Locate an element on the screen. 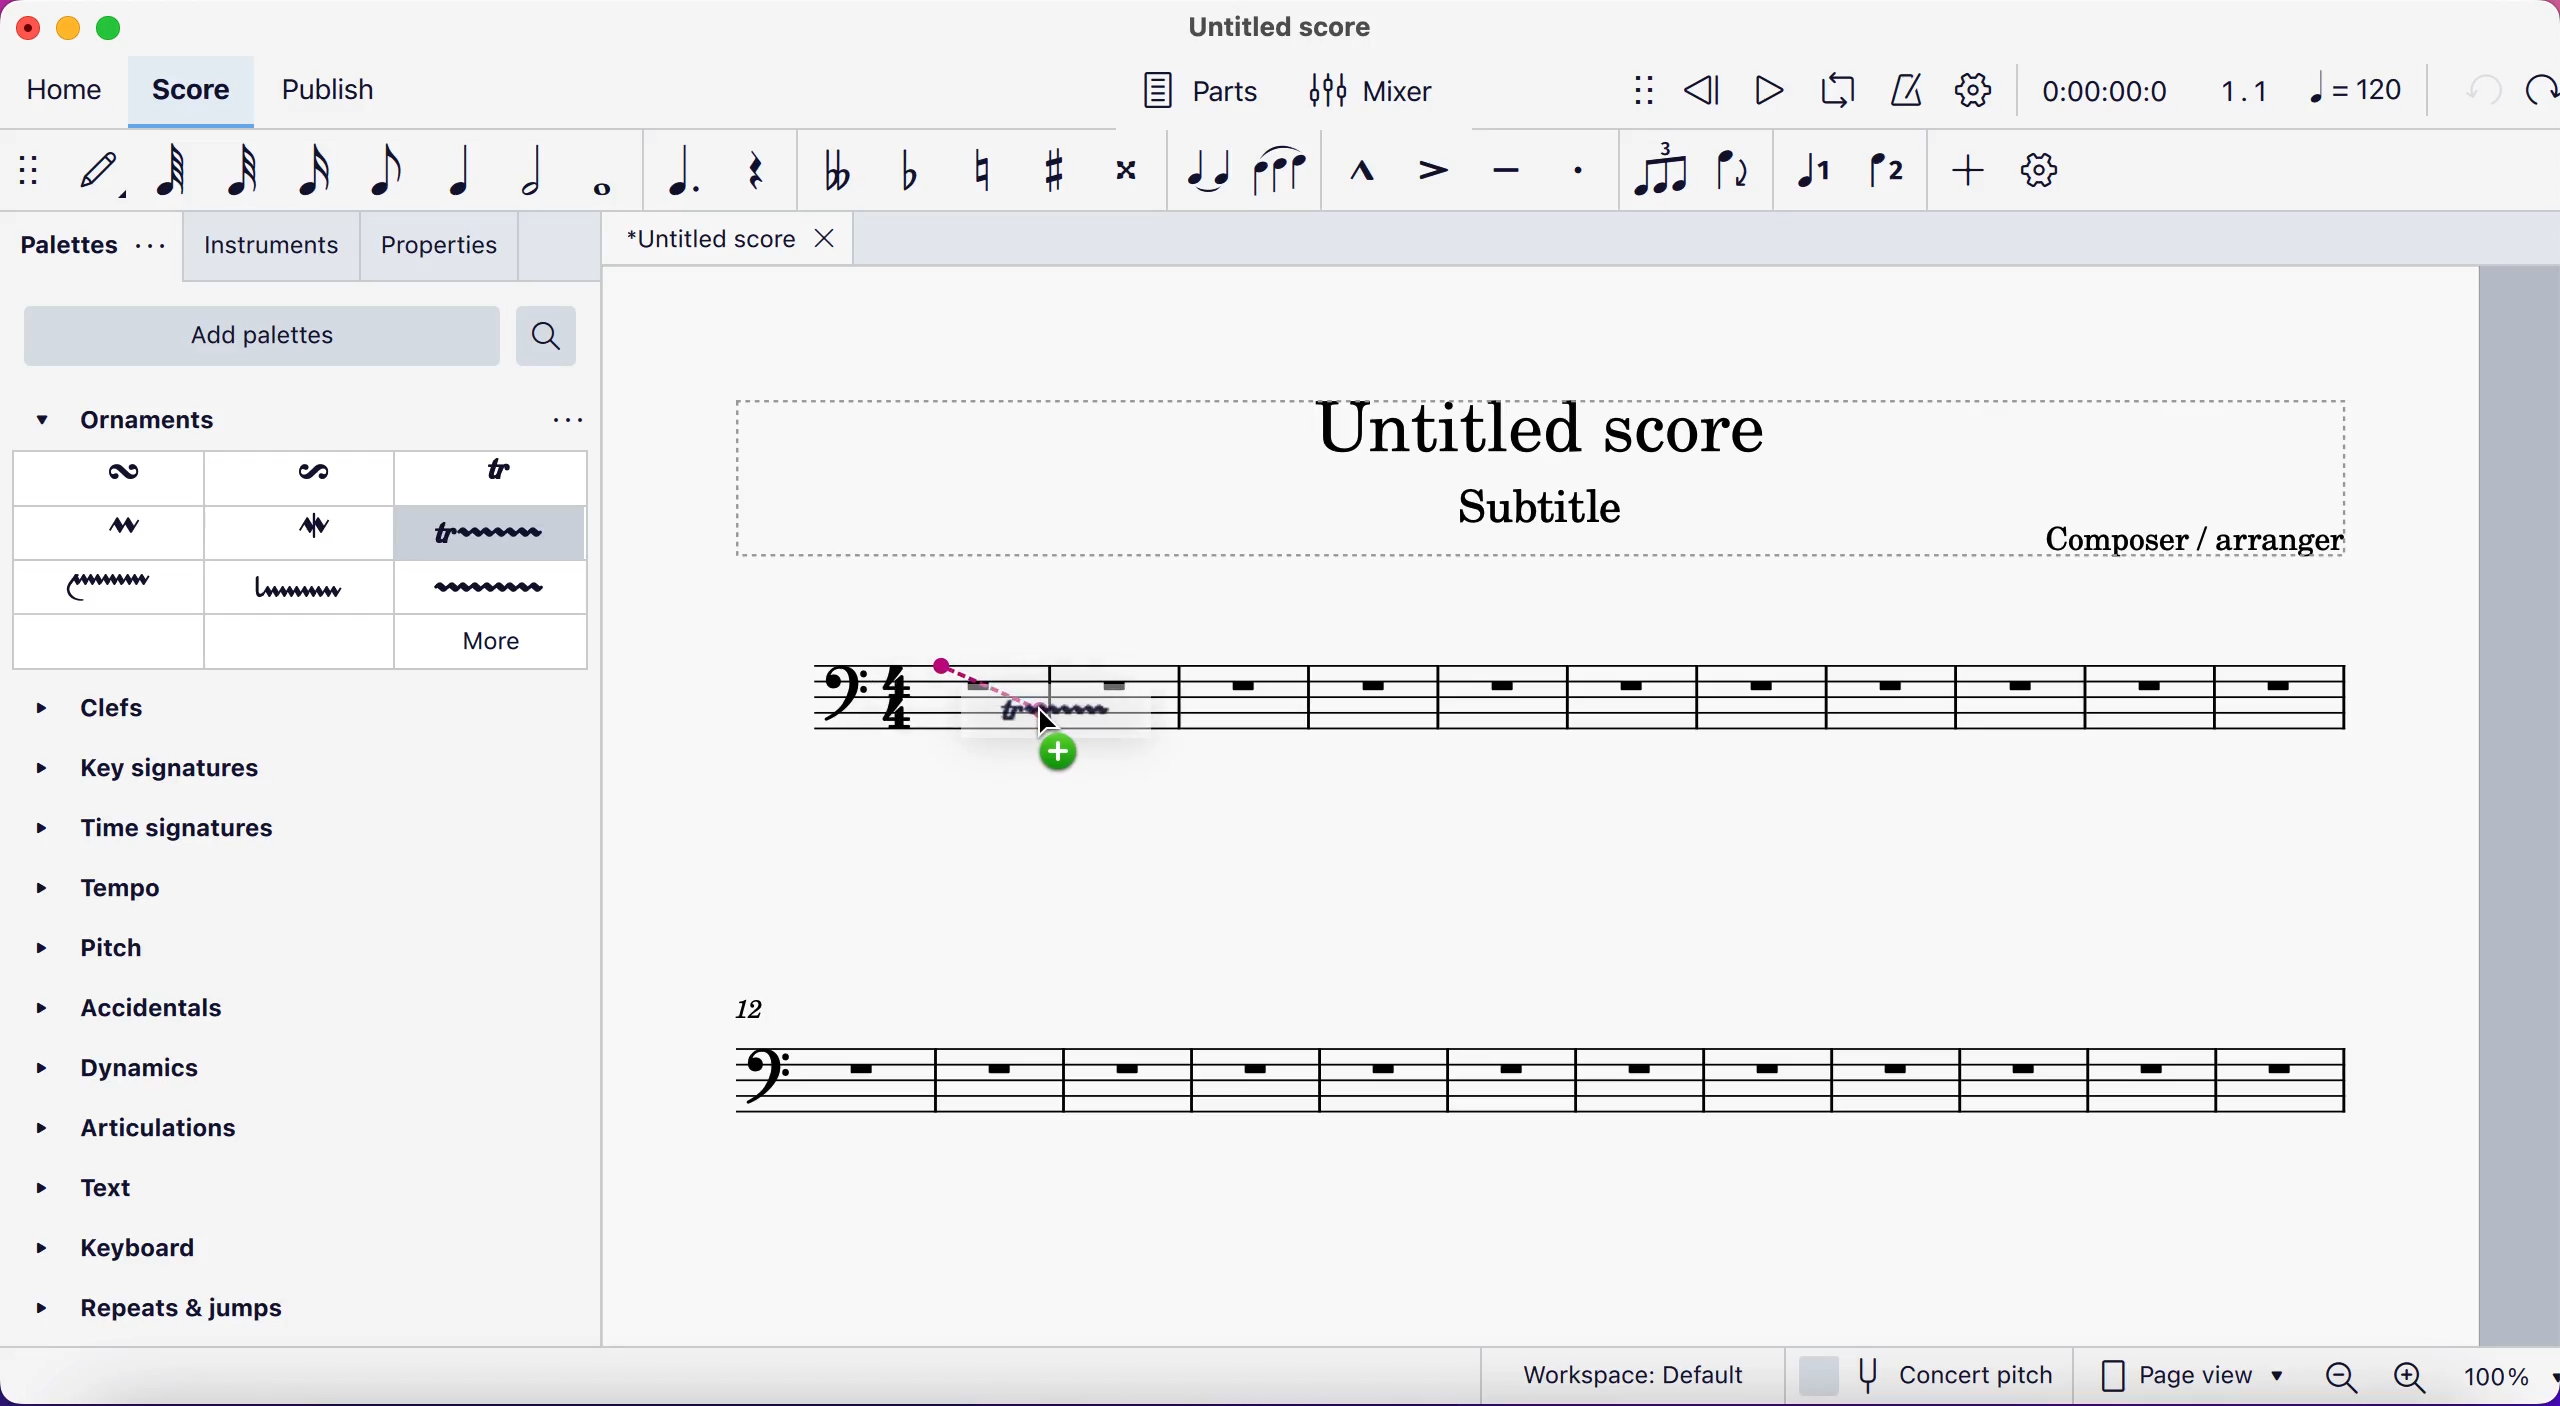 This screenshot has height=1406, width=2560. play is located at coordinates (1768, 93).